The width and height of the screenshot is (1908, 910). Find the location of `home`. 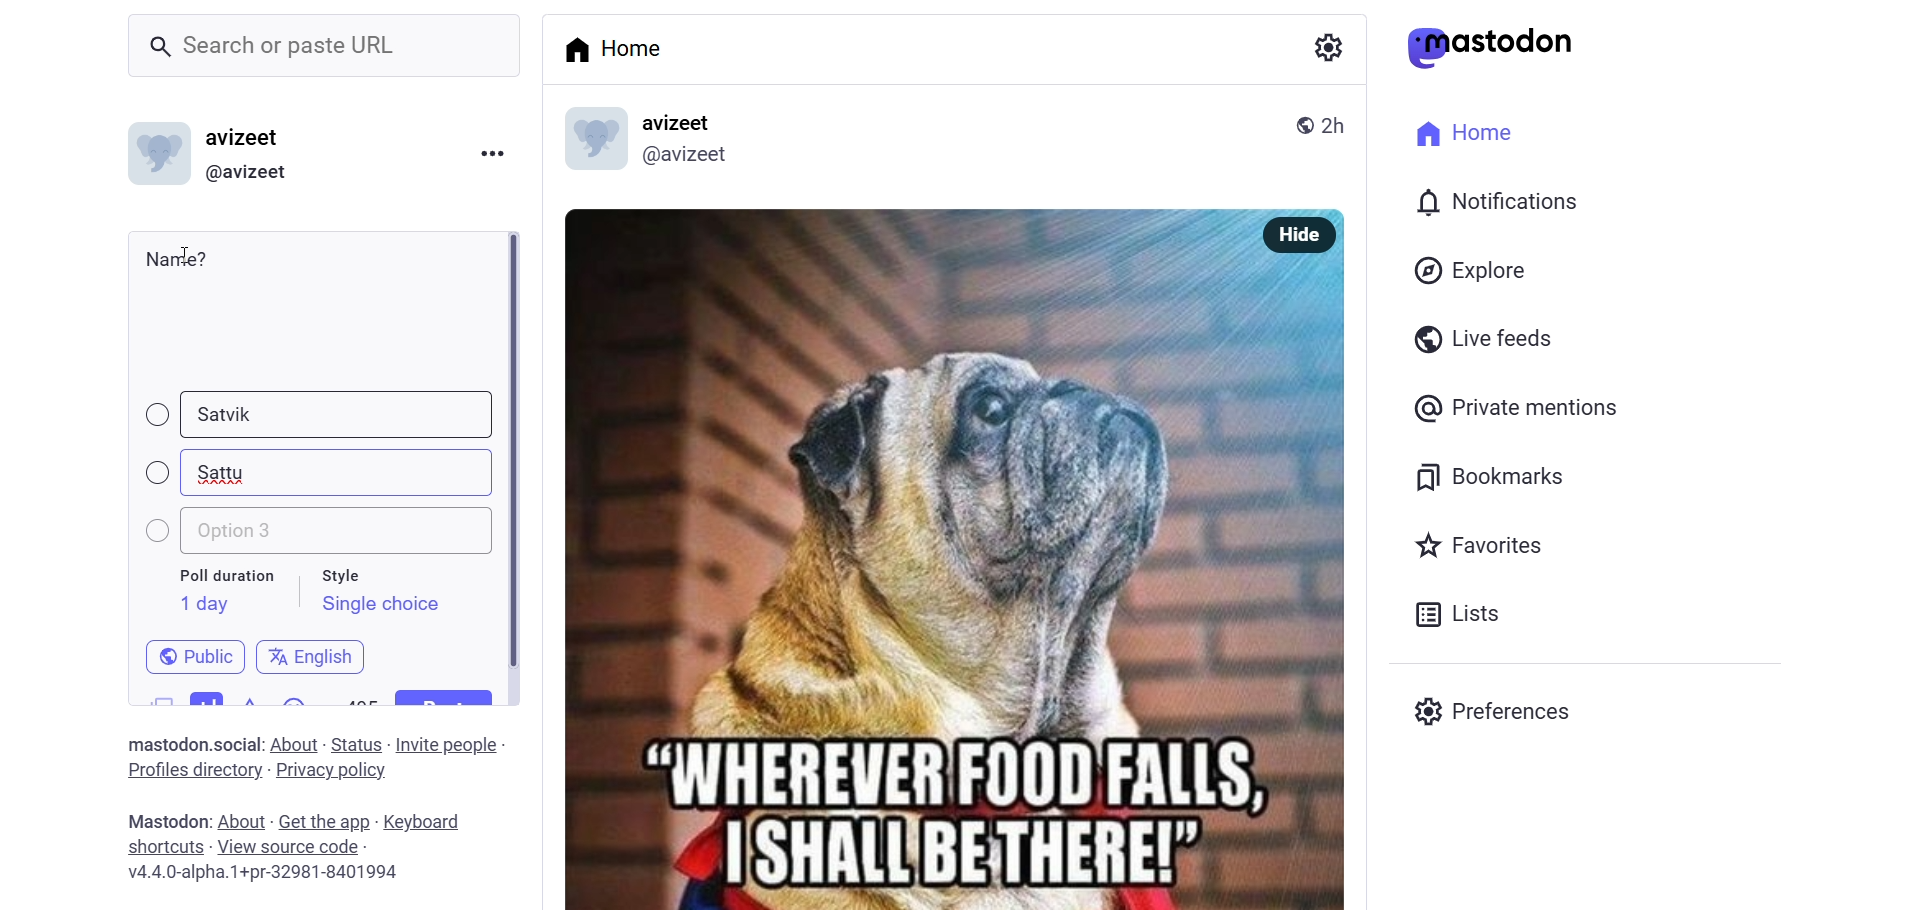

home is located at coordinates (620, 48).